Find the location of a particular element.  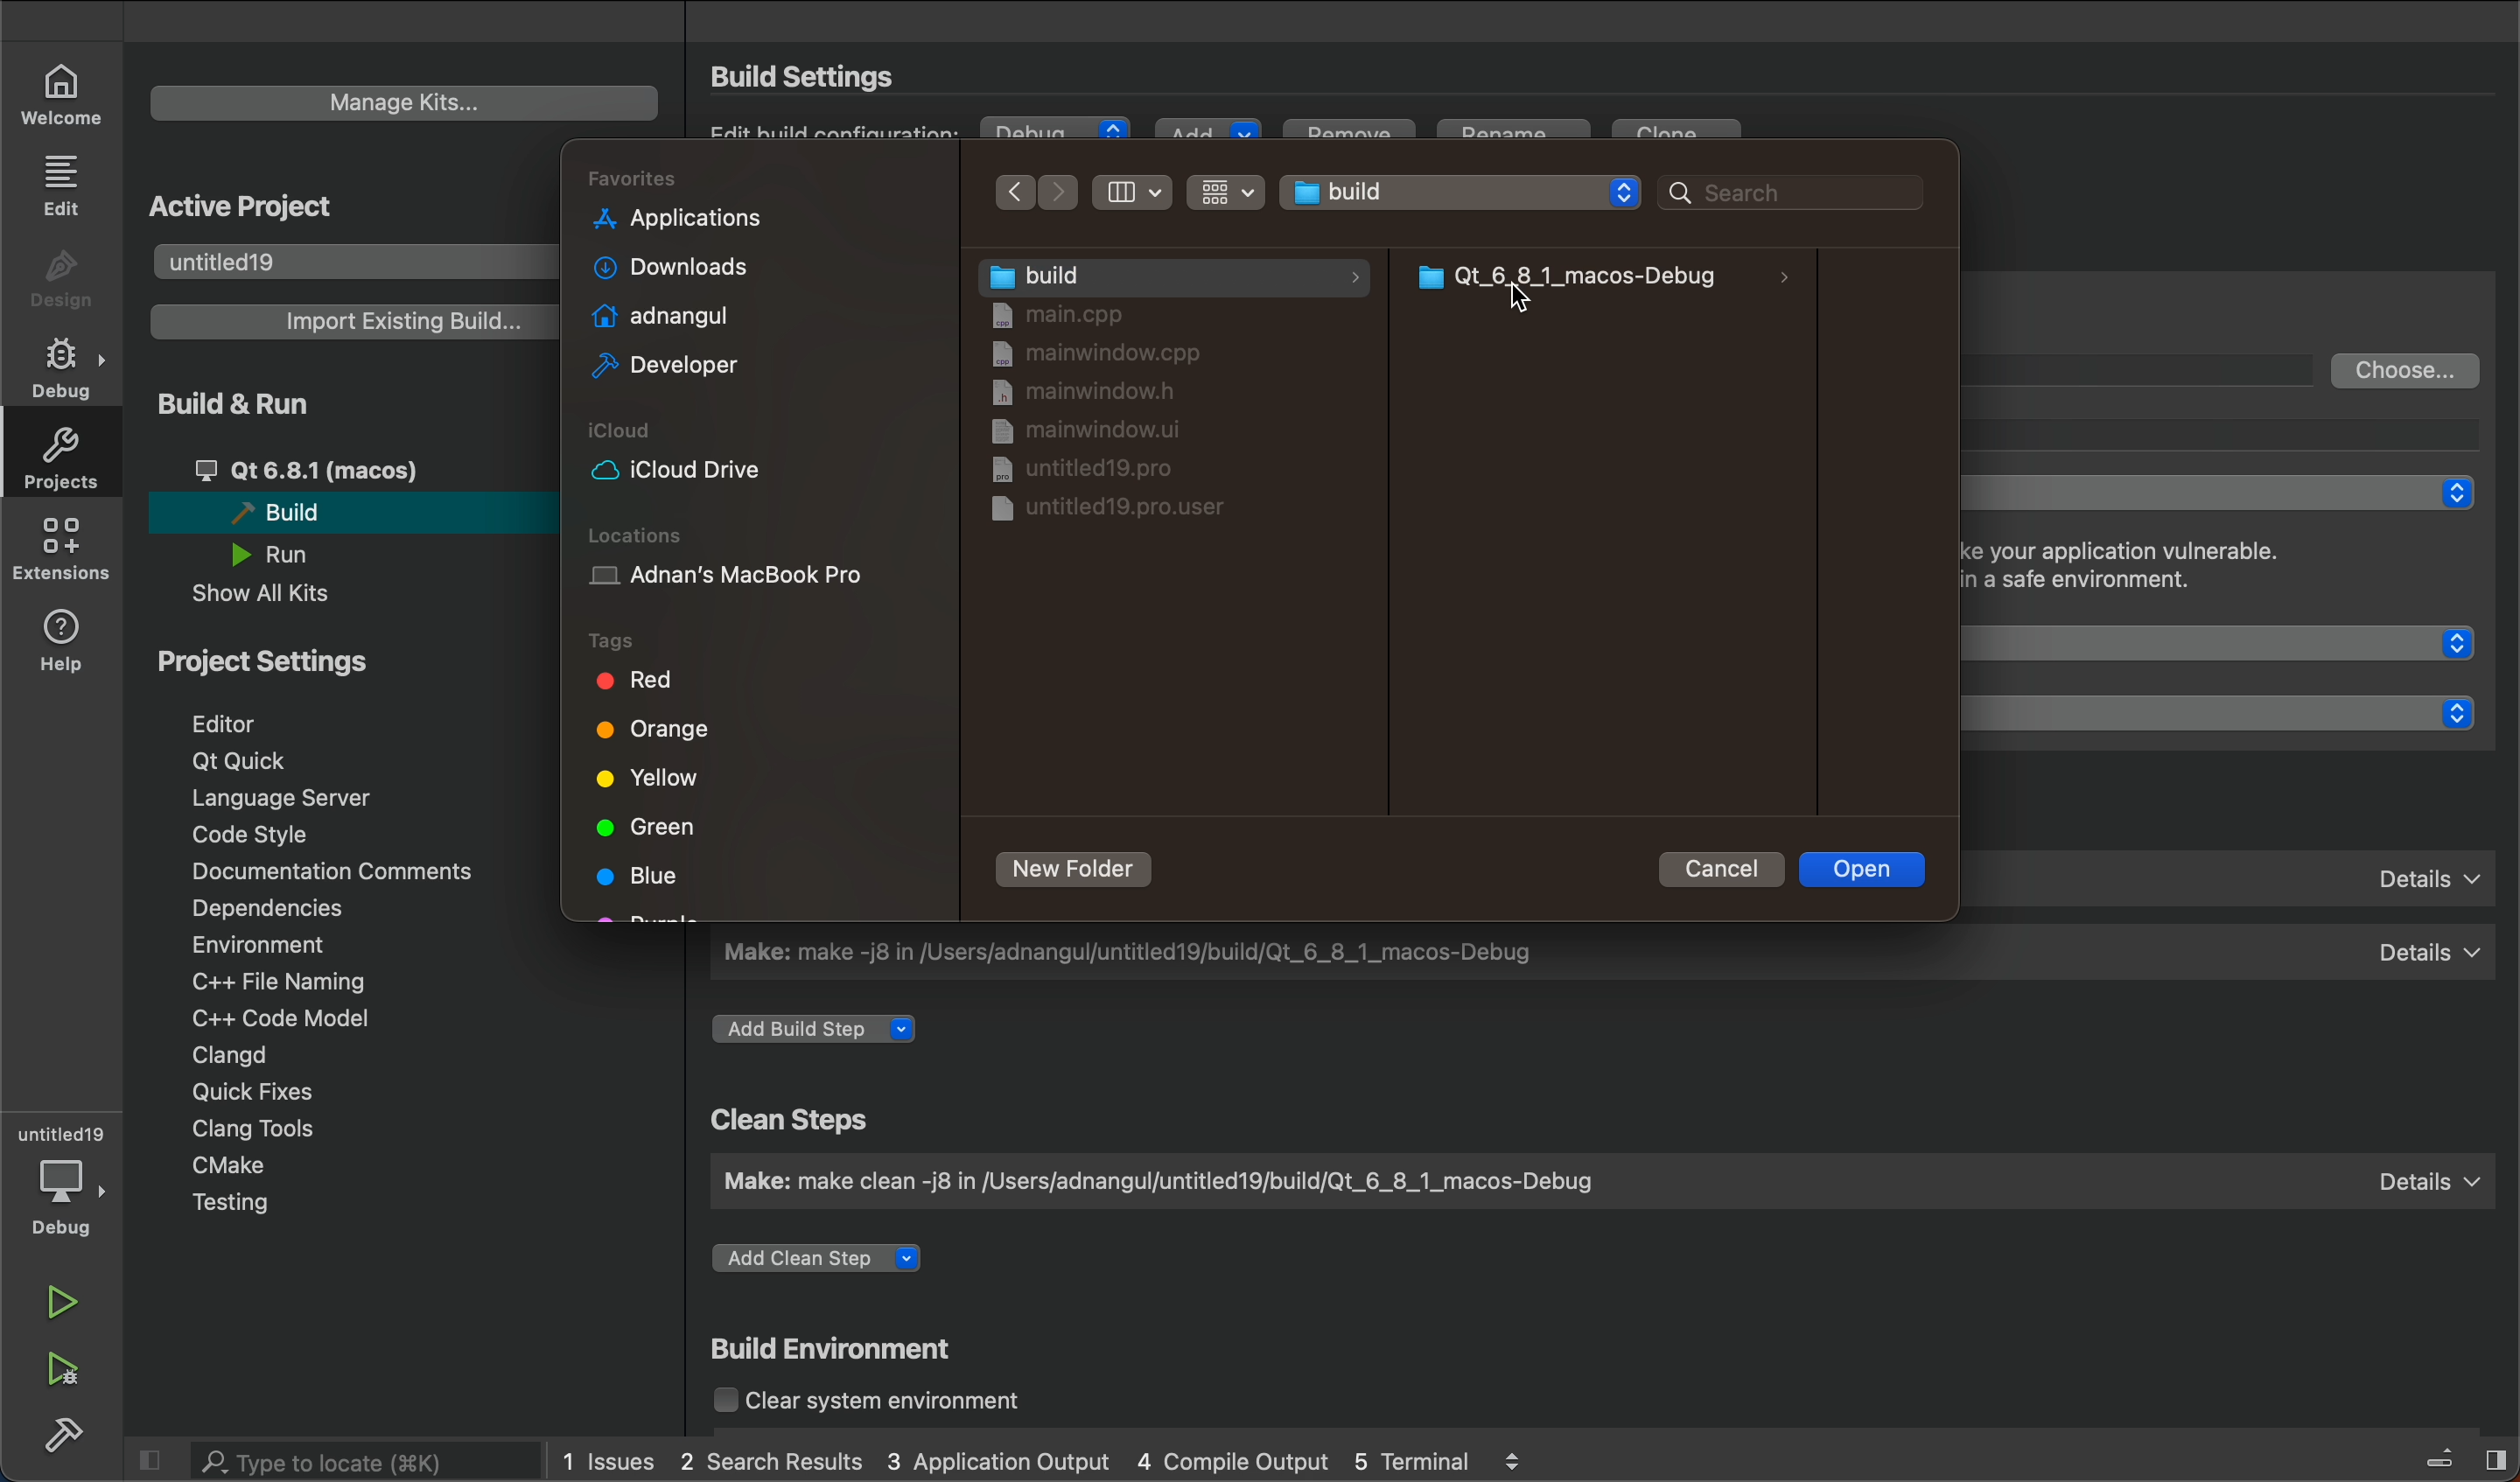

debug file is located at coordinates (1609, 277).